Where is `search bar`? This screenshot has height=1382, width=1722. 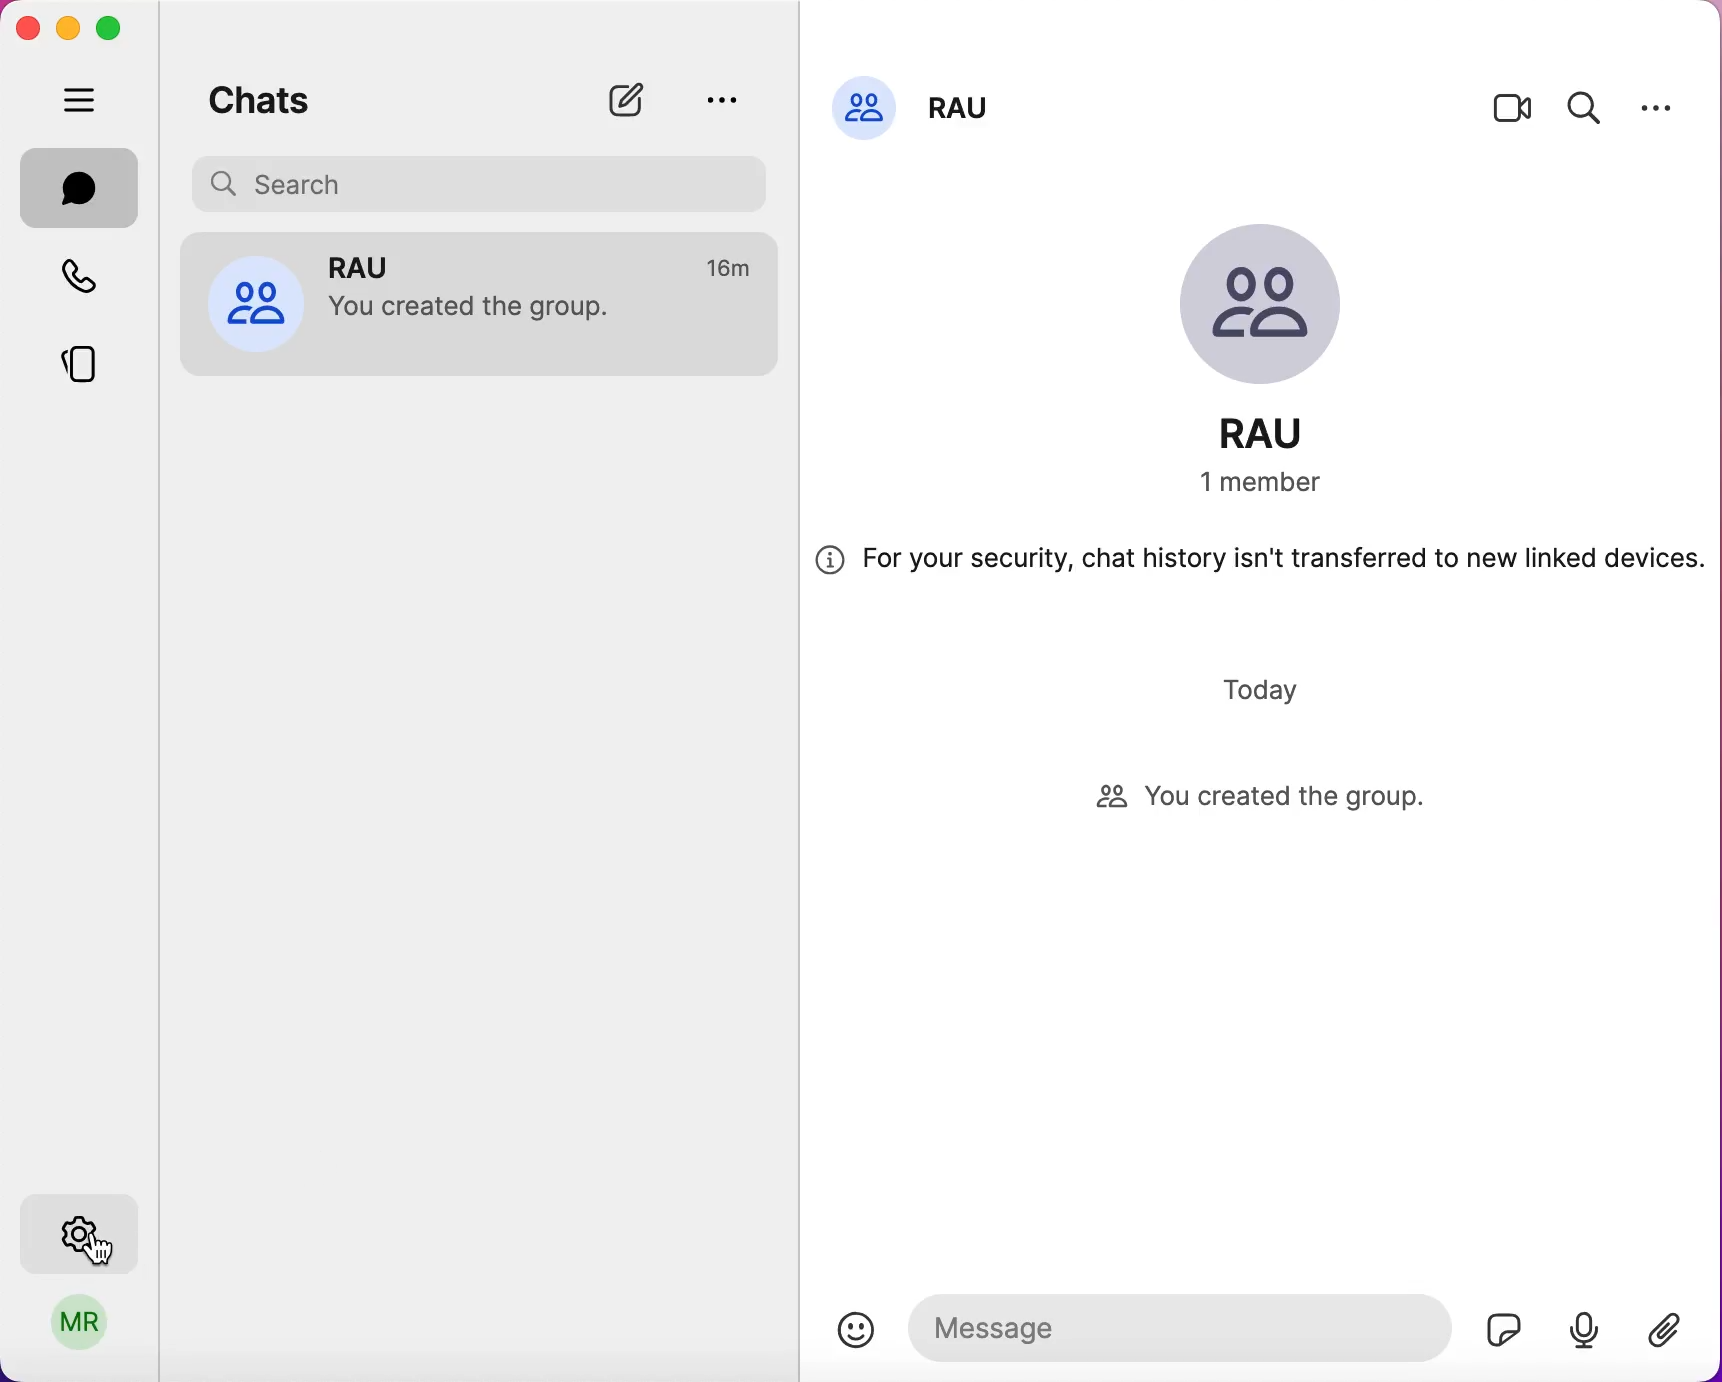 search bar is located at coordinates (486, 181).